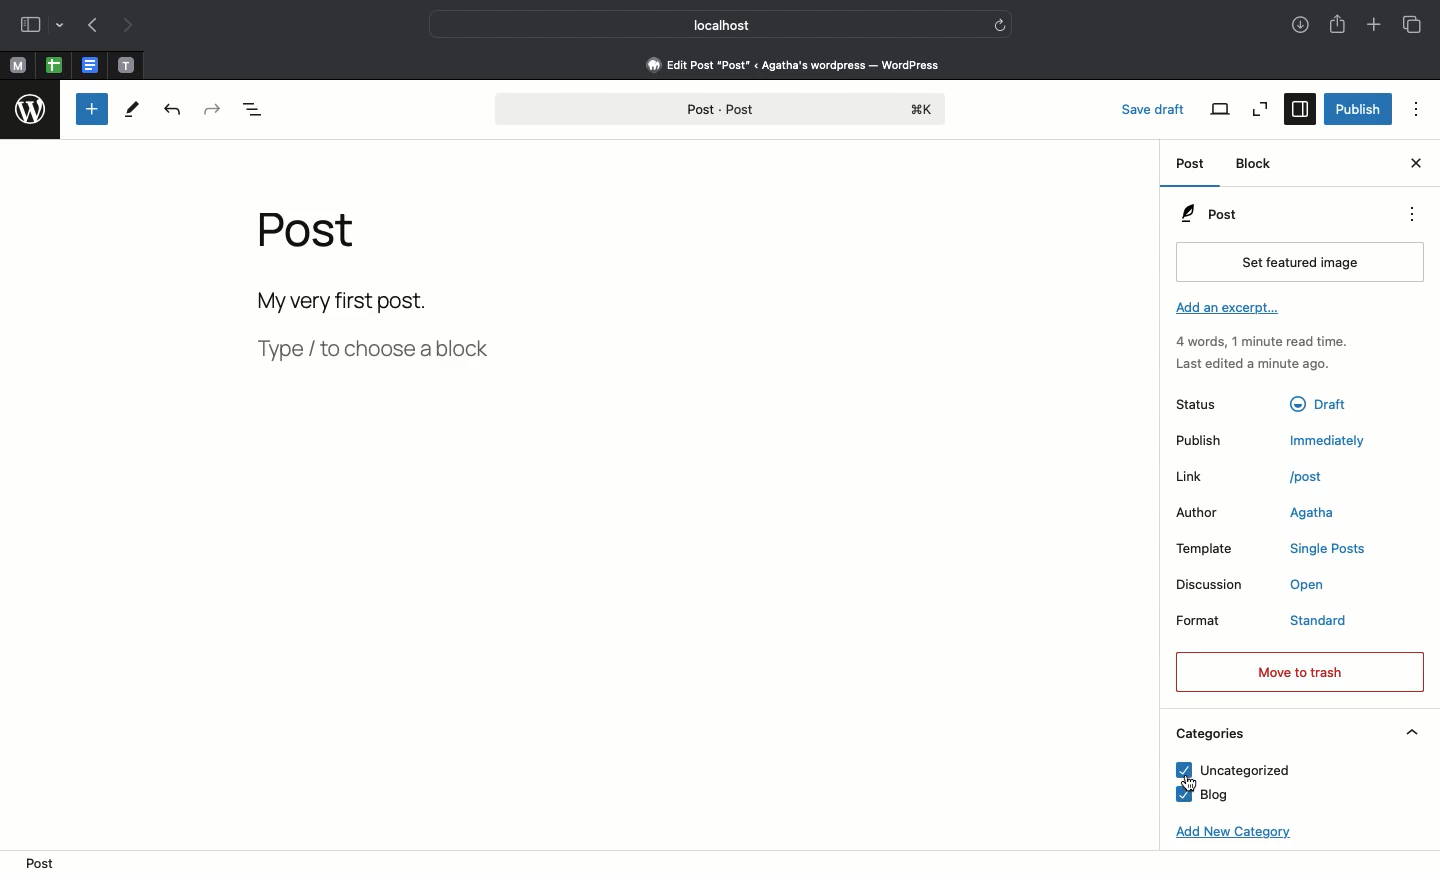 The image size is (1440, 874). What do you see at coordinates (1410, 214) in the screenshot?
I see `Options` at bounding box center [1410, 214].